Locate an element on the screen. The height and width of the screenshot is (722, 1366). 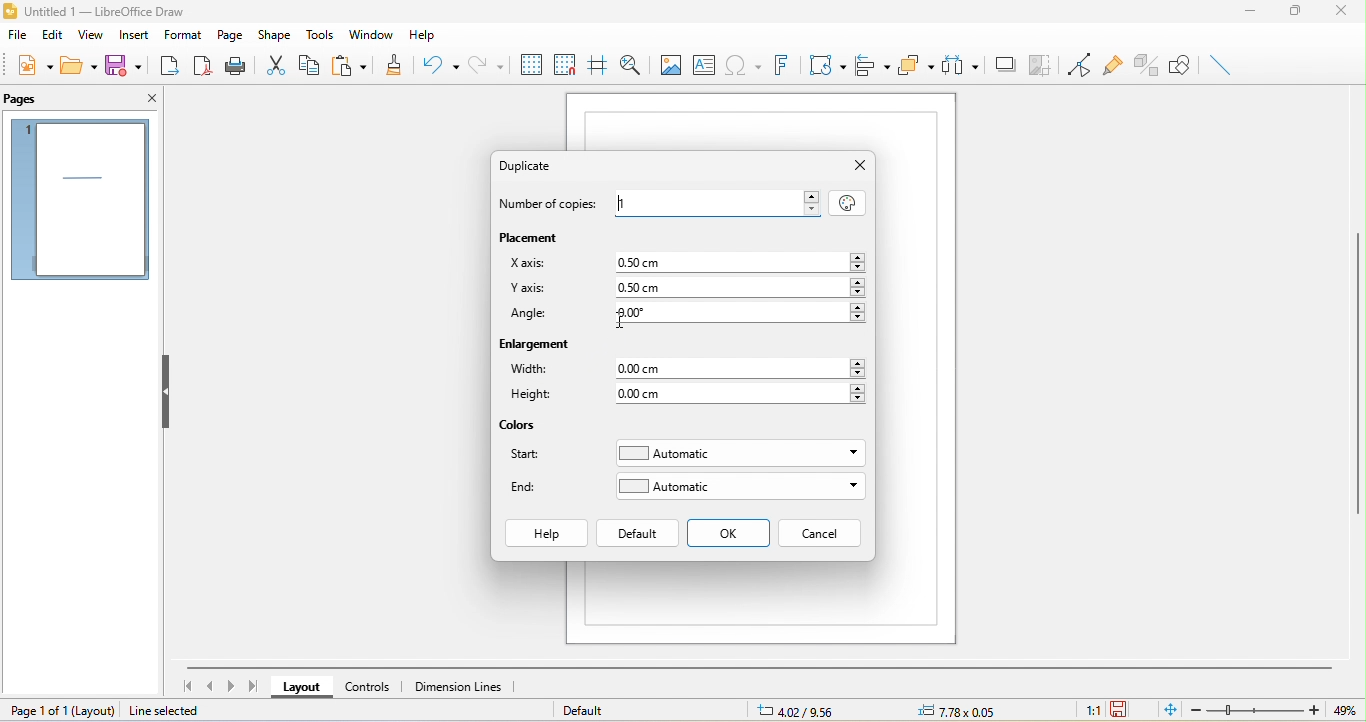
special character is located at coordinates (742, 64).